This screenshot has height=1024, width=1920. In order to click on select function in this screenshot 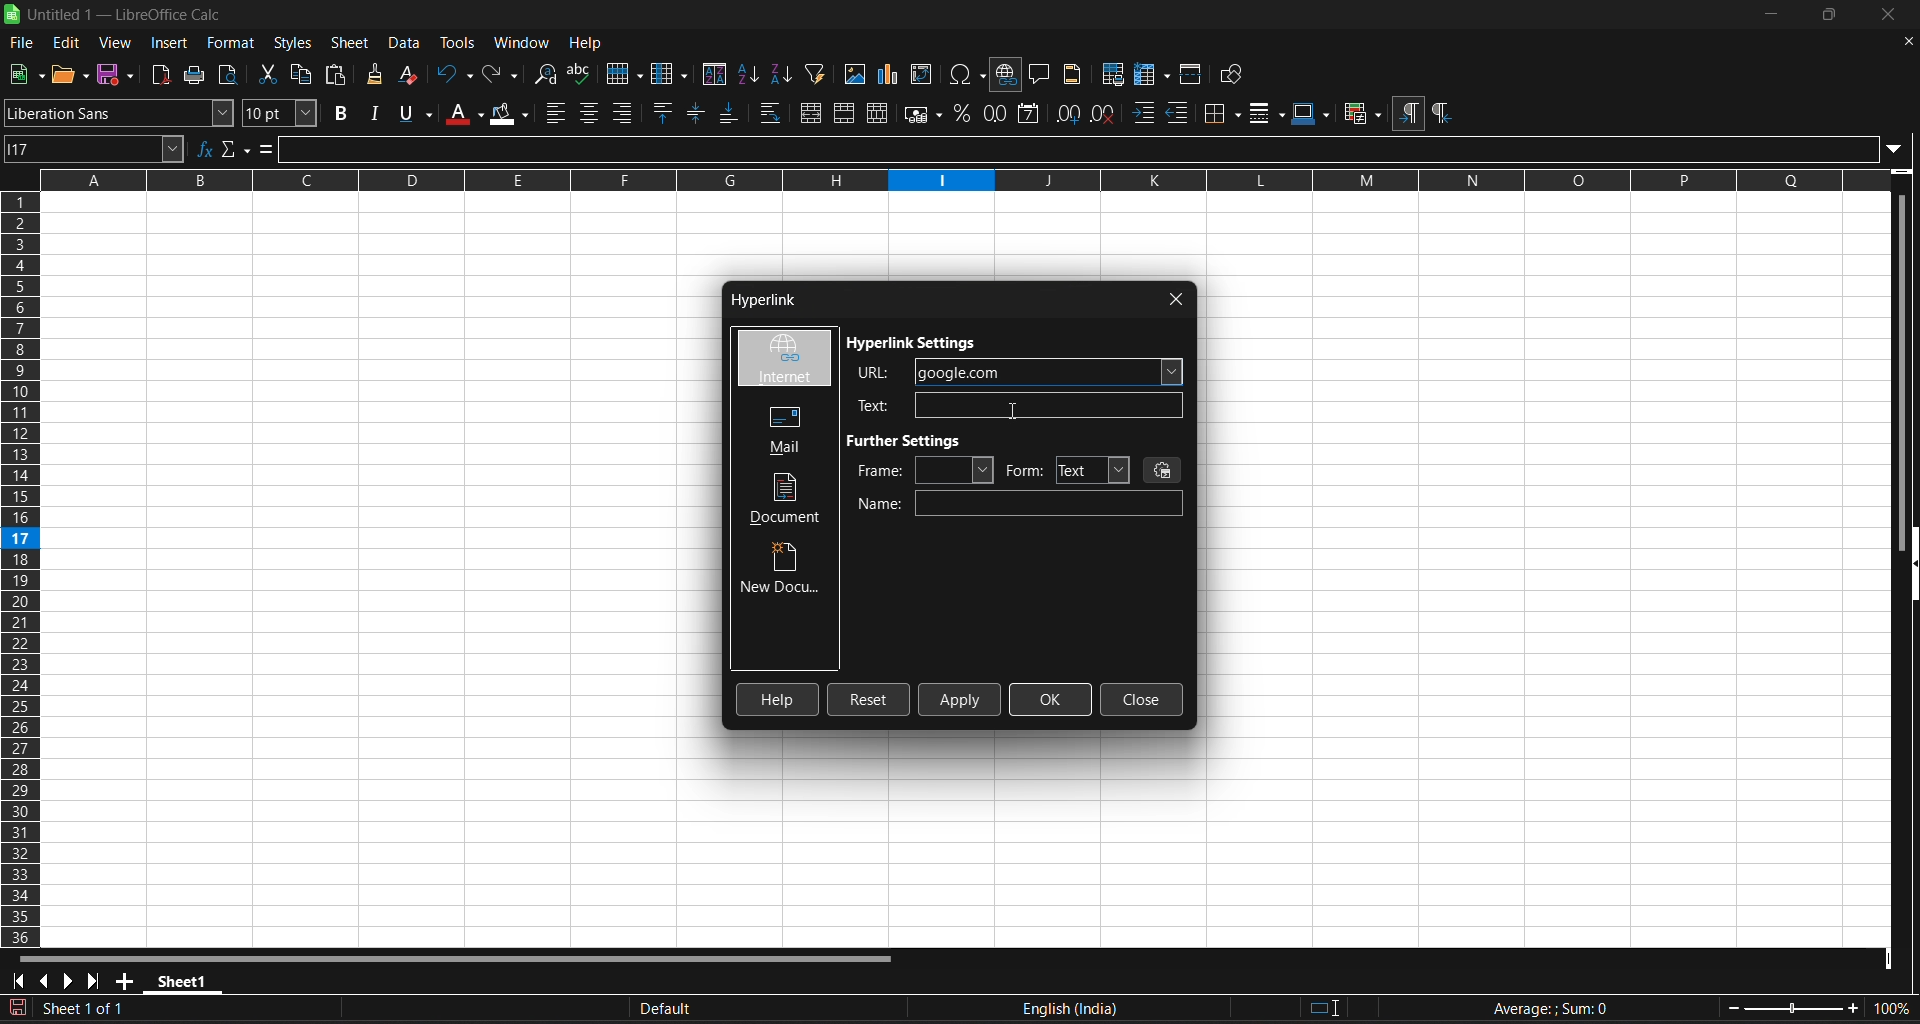, I will do `click(237, 149)`.